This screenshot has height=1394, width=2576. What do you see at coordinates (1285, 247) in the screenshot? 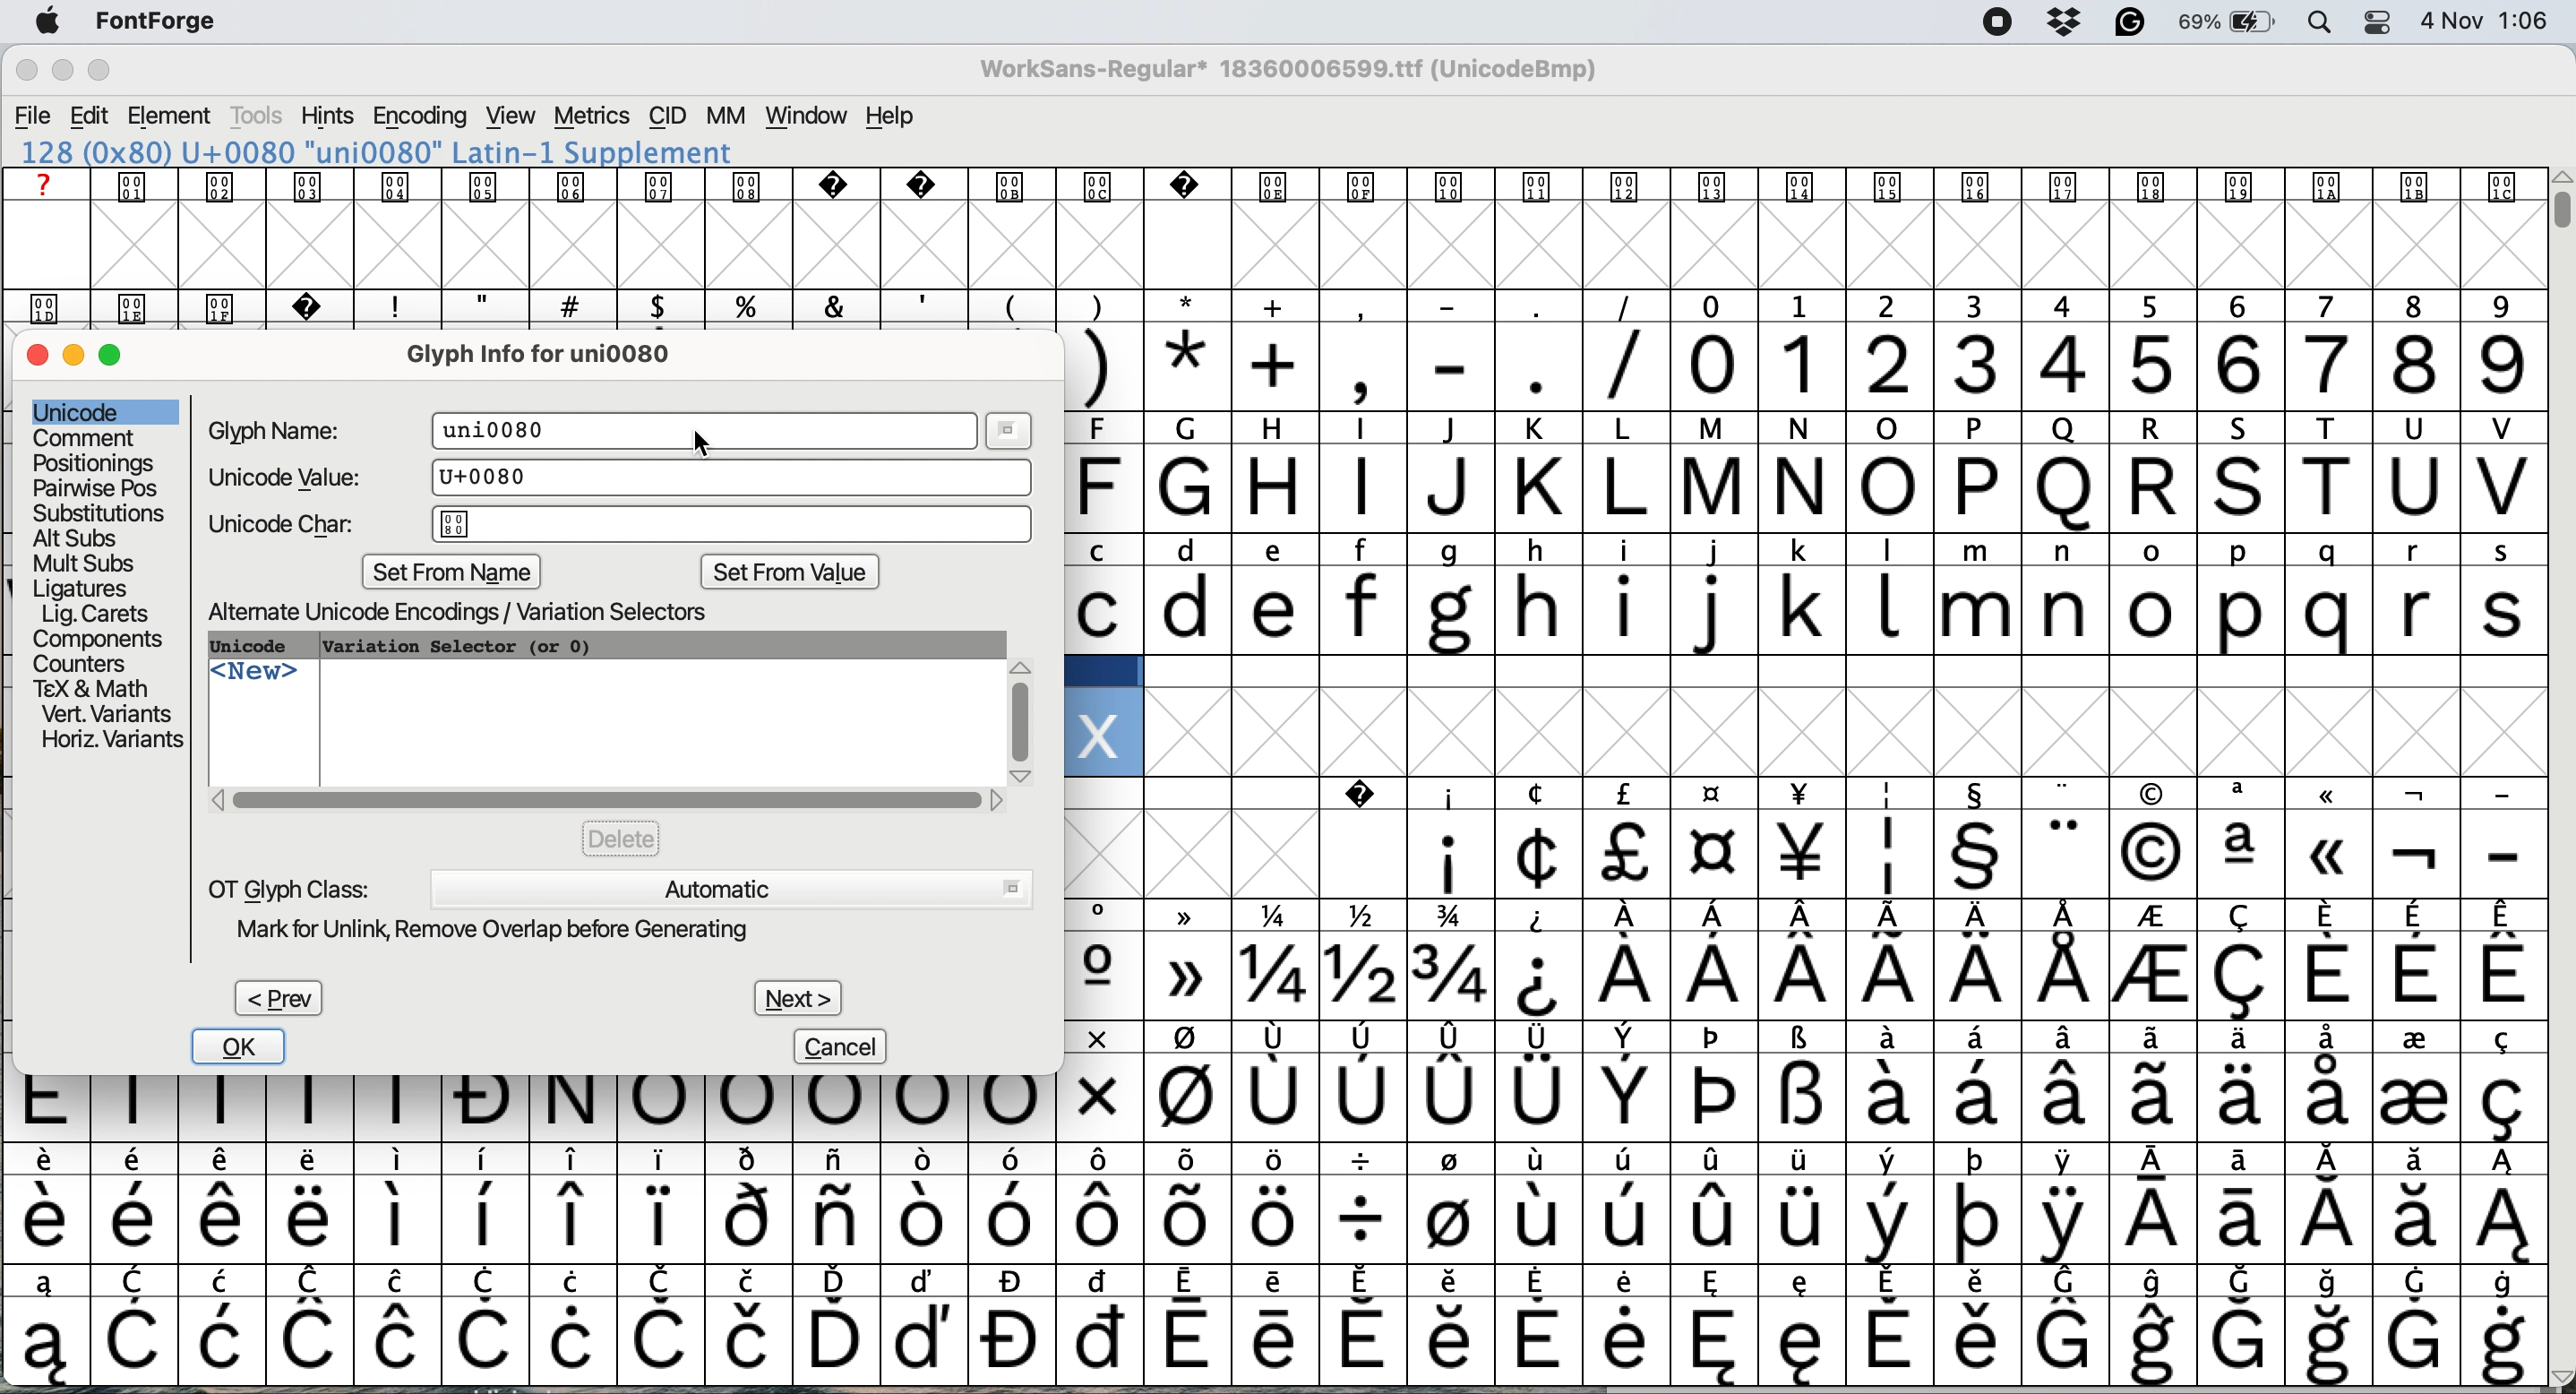
I see `glyph grid` at bounding box center [1285, 247].